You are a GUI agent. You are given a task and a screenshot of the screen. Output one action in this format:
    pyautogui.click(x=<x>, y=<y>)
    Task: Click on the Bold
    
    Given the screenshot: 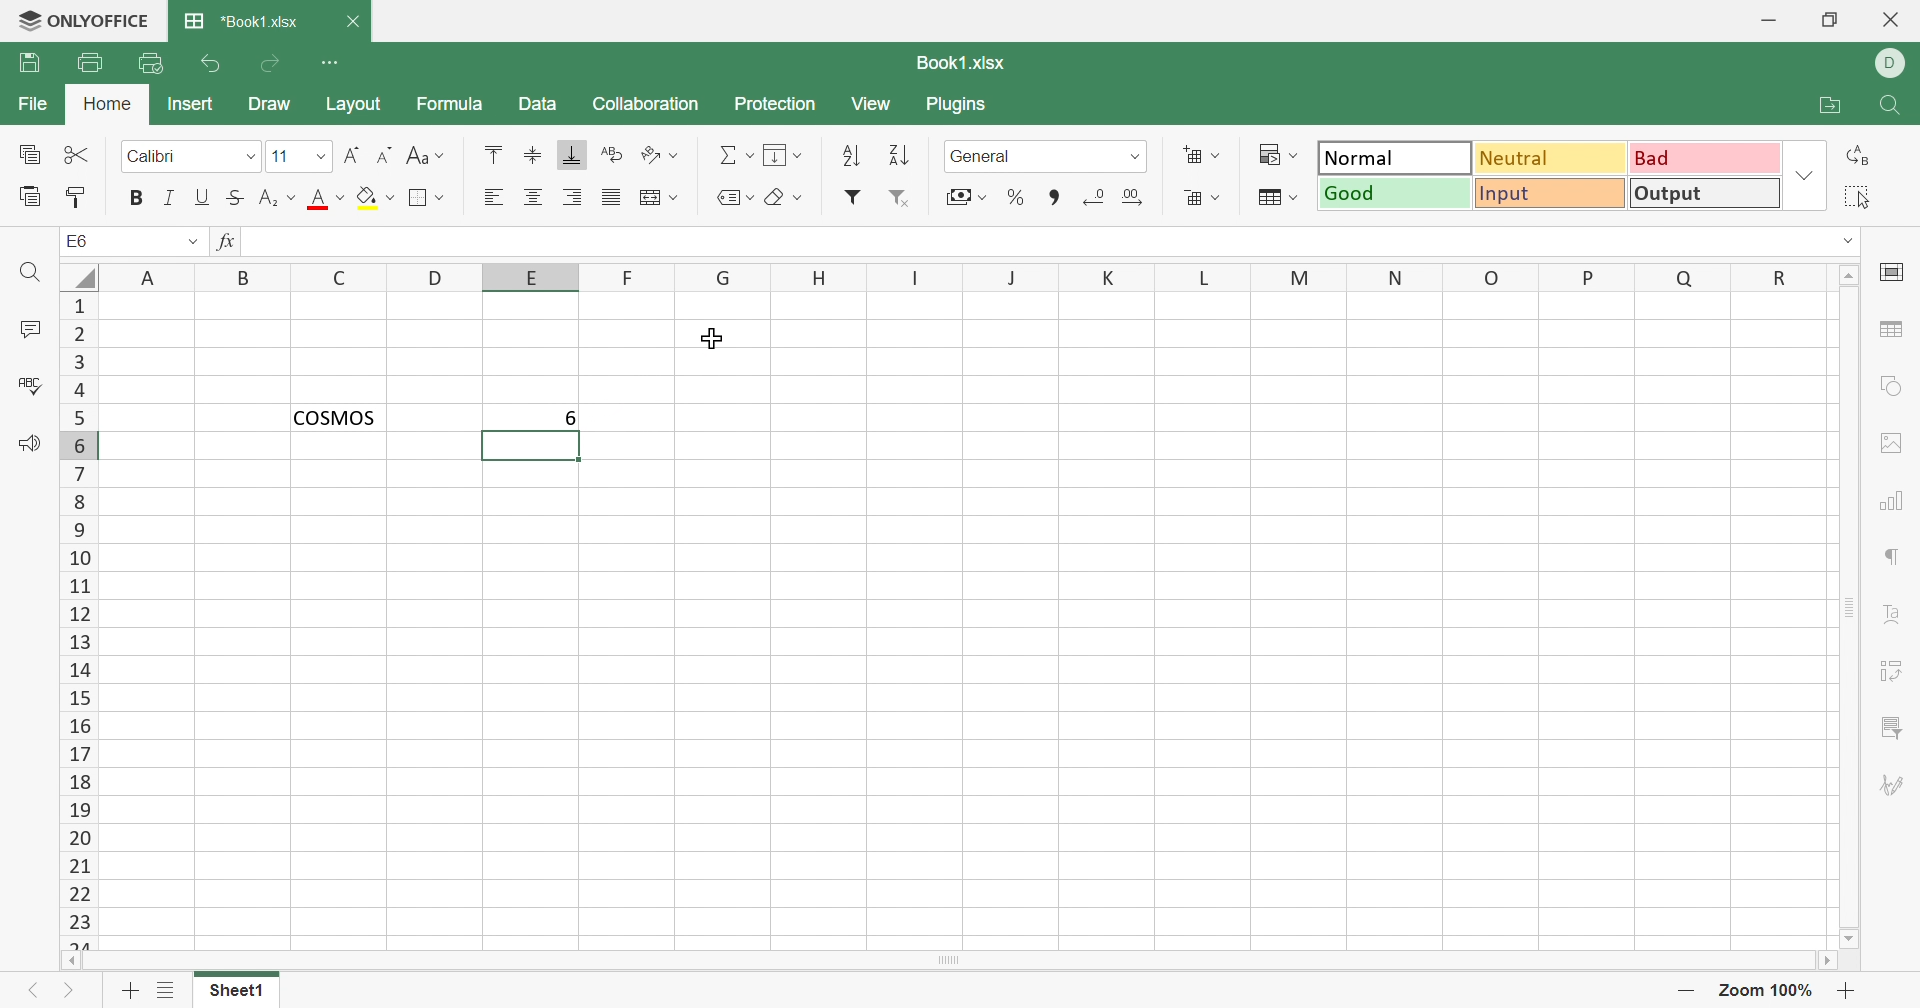 What is the action you would take?
    pyautogui.click(x=135, y=198)
    